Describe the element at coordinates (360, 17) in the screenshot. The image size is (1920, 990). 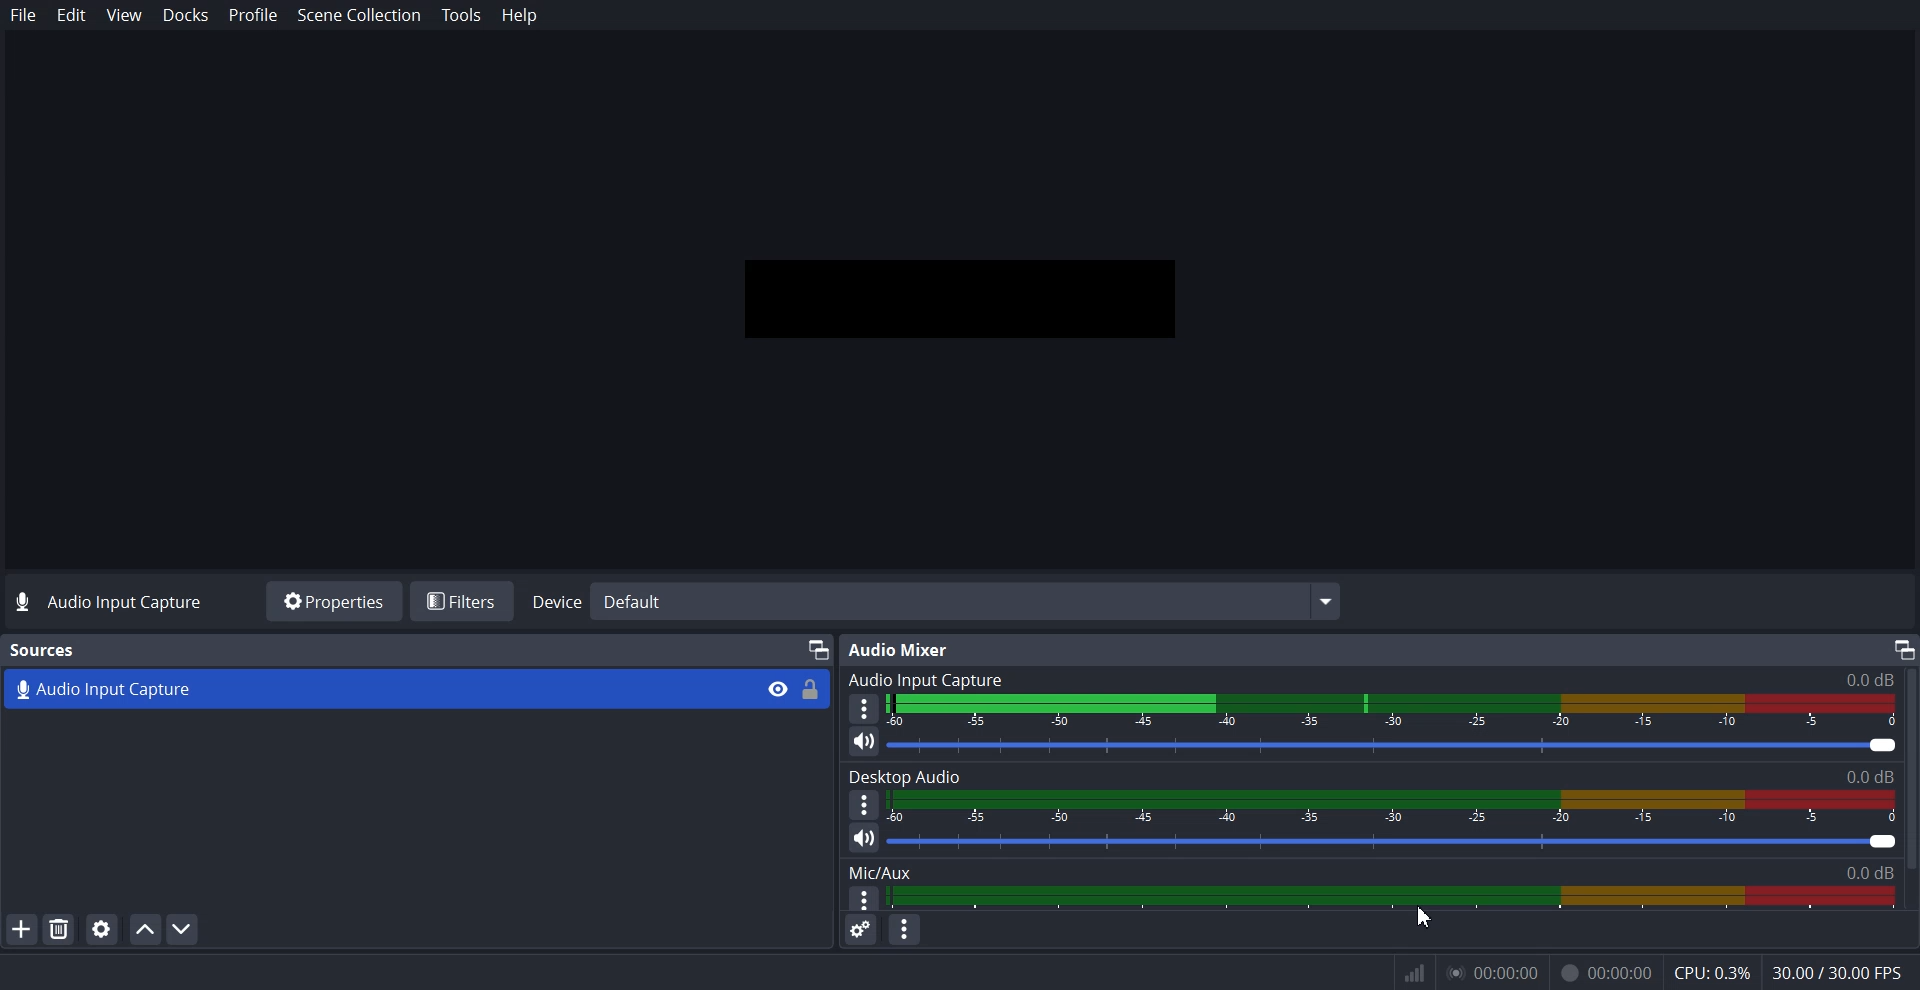
I see `Scene Collection` at that location.